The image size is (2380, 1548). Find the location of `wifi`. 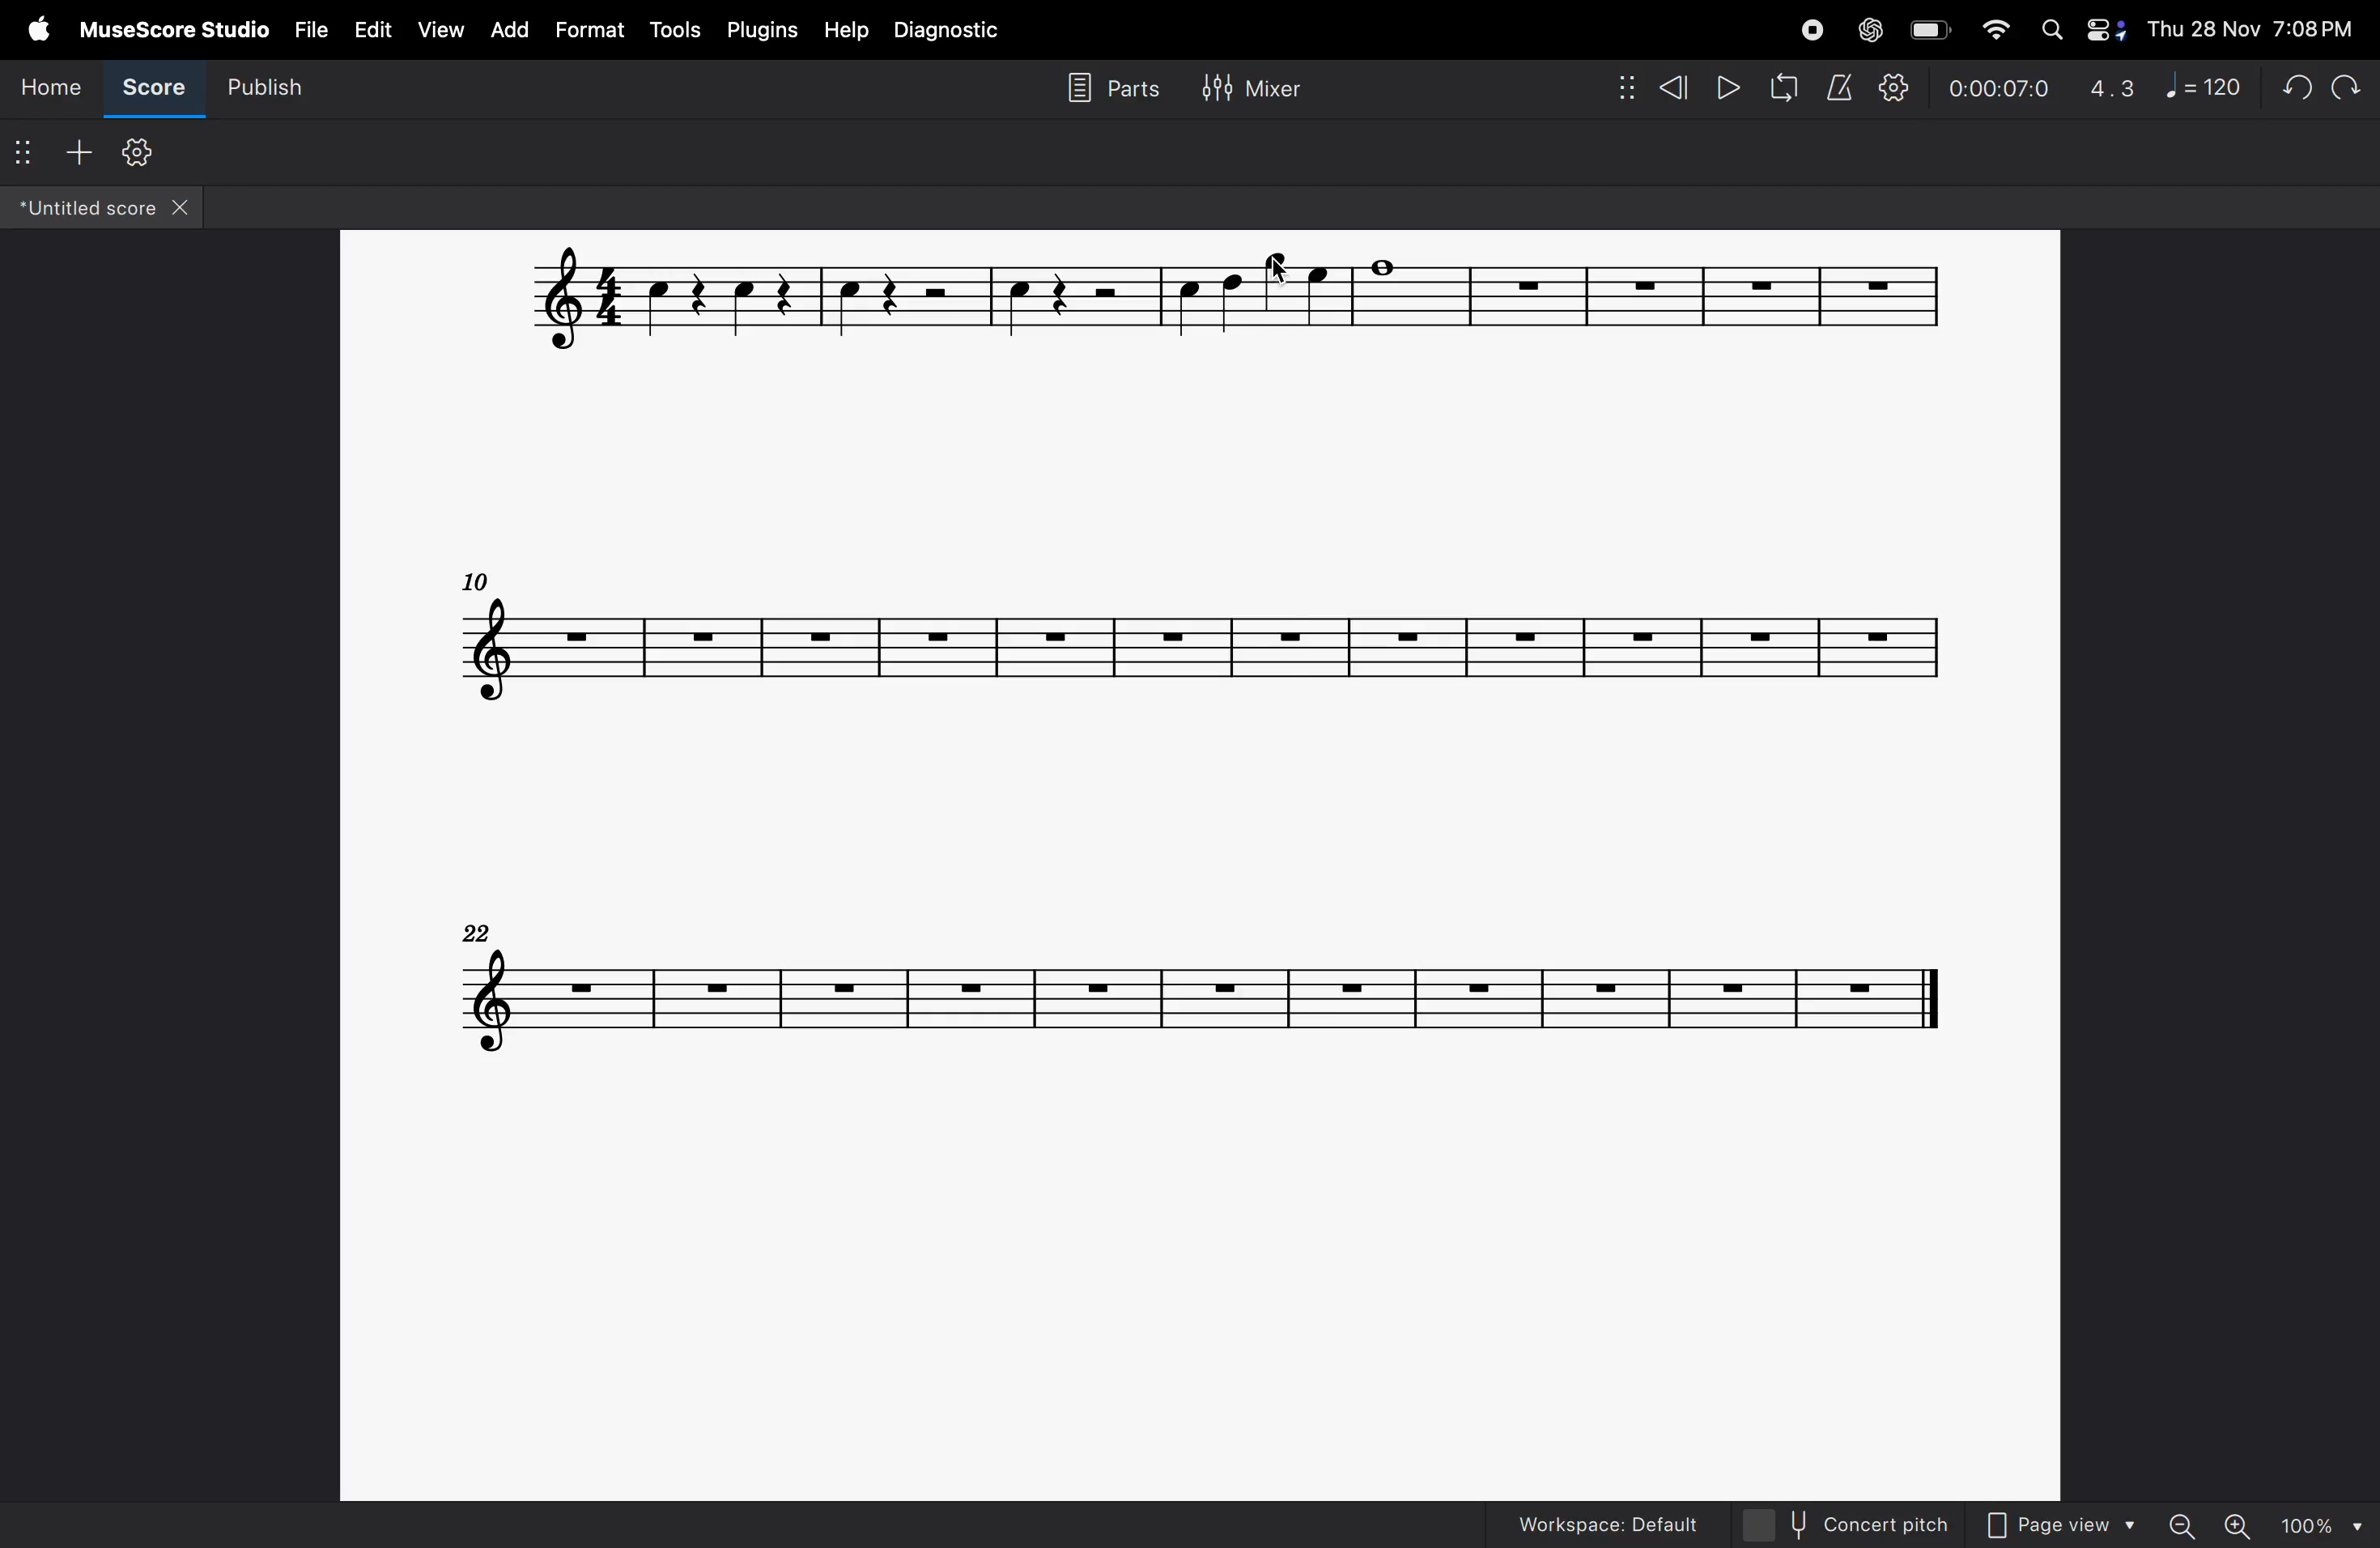

wifi is located at coordinates (1988, 31).